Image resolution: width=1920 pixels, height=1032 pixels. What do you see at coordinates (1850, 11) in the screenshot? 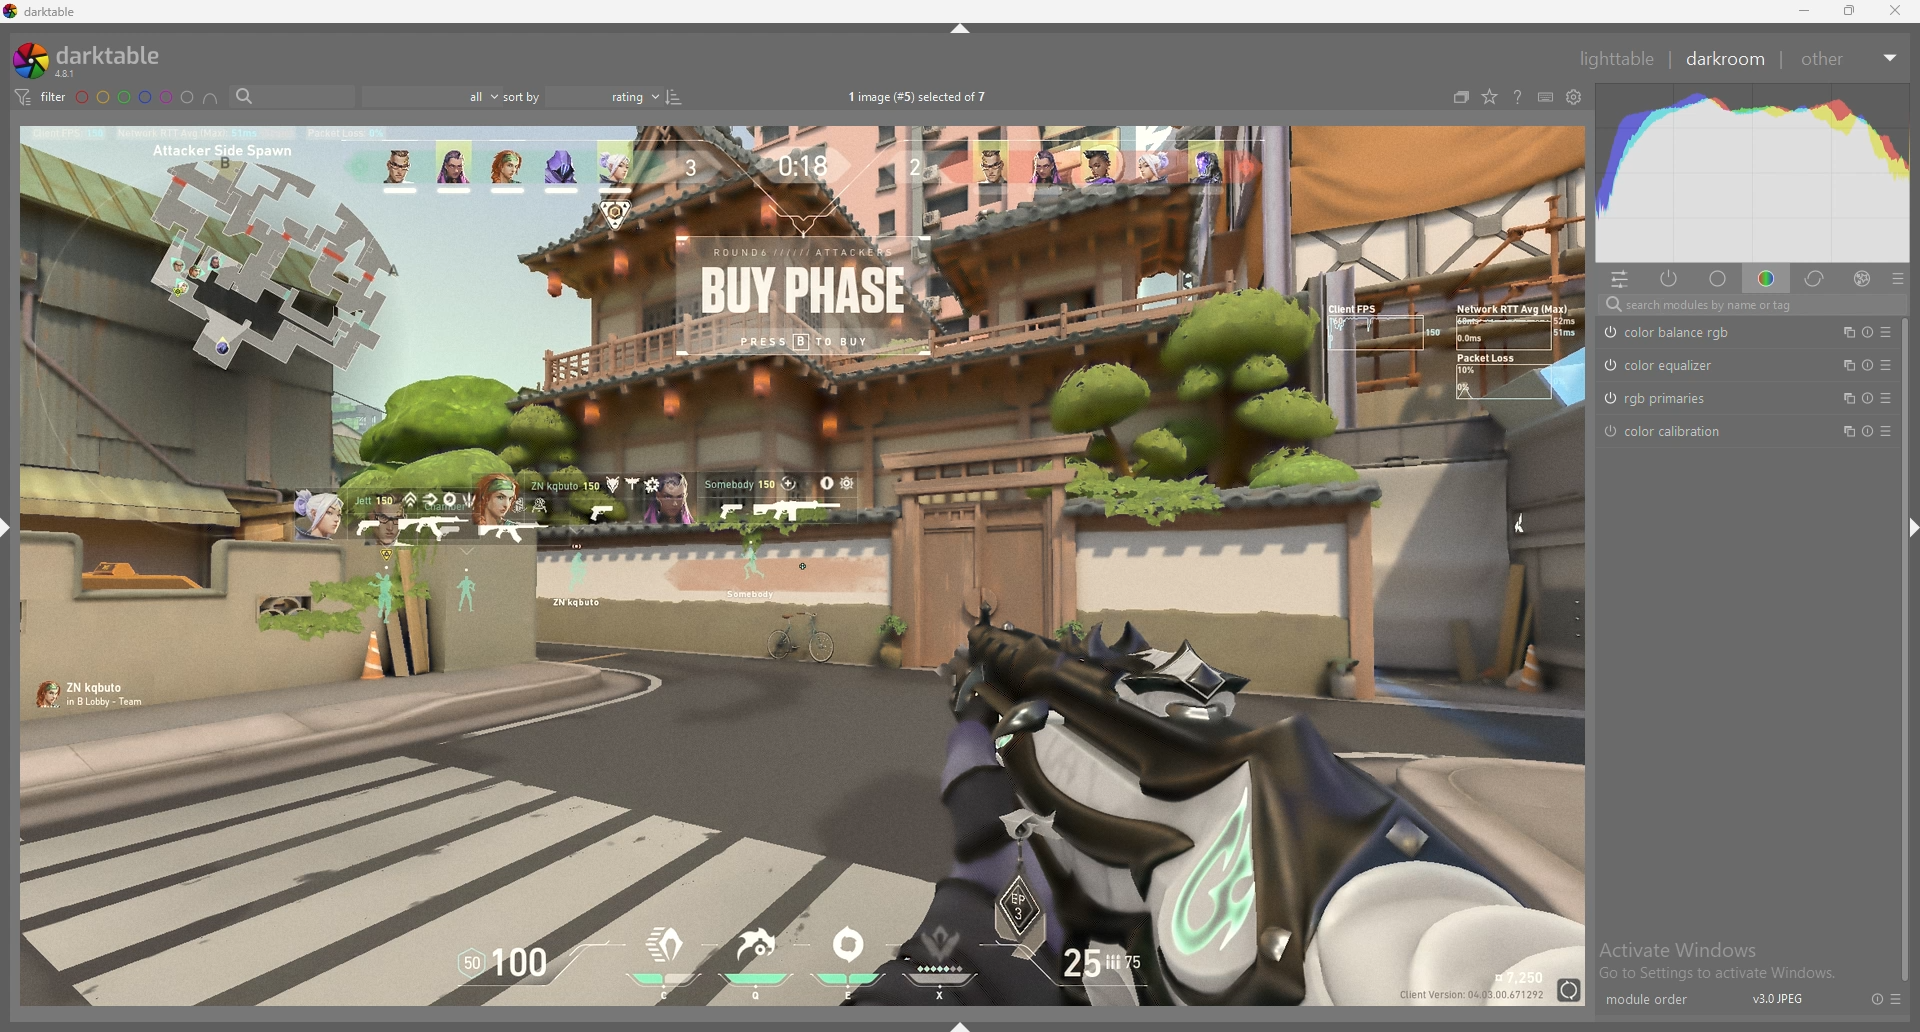
I see `resize` at bounding box center [1850, 11].